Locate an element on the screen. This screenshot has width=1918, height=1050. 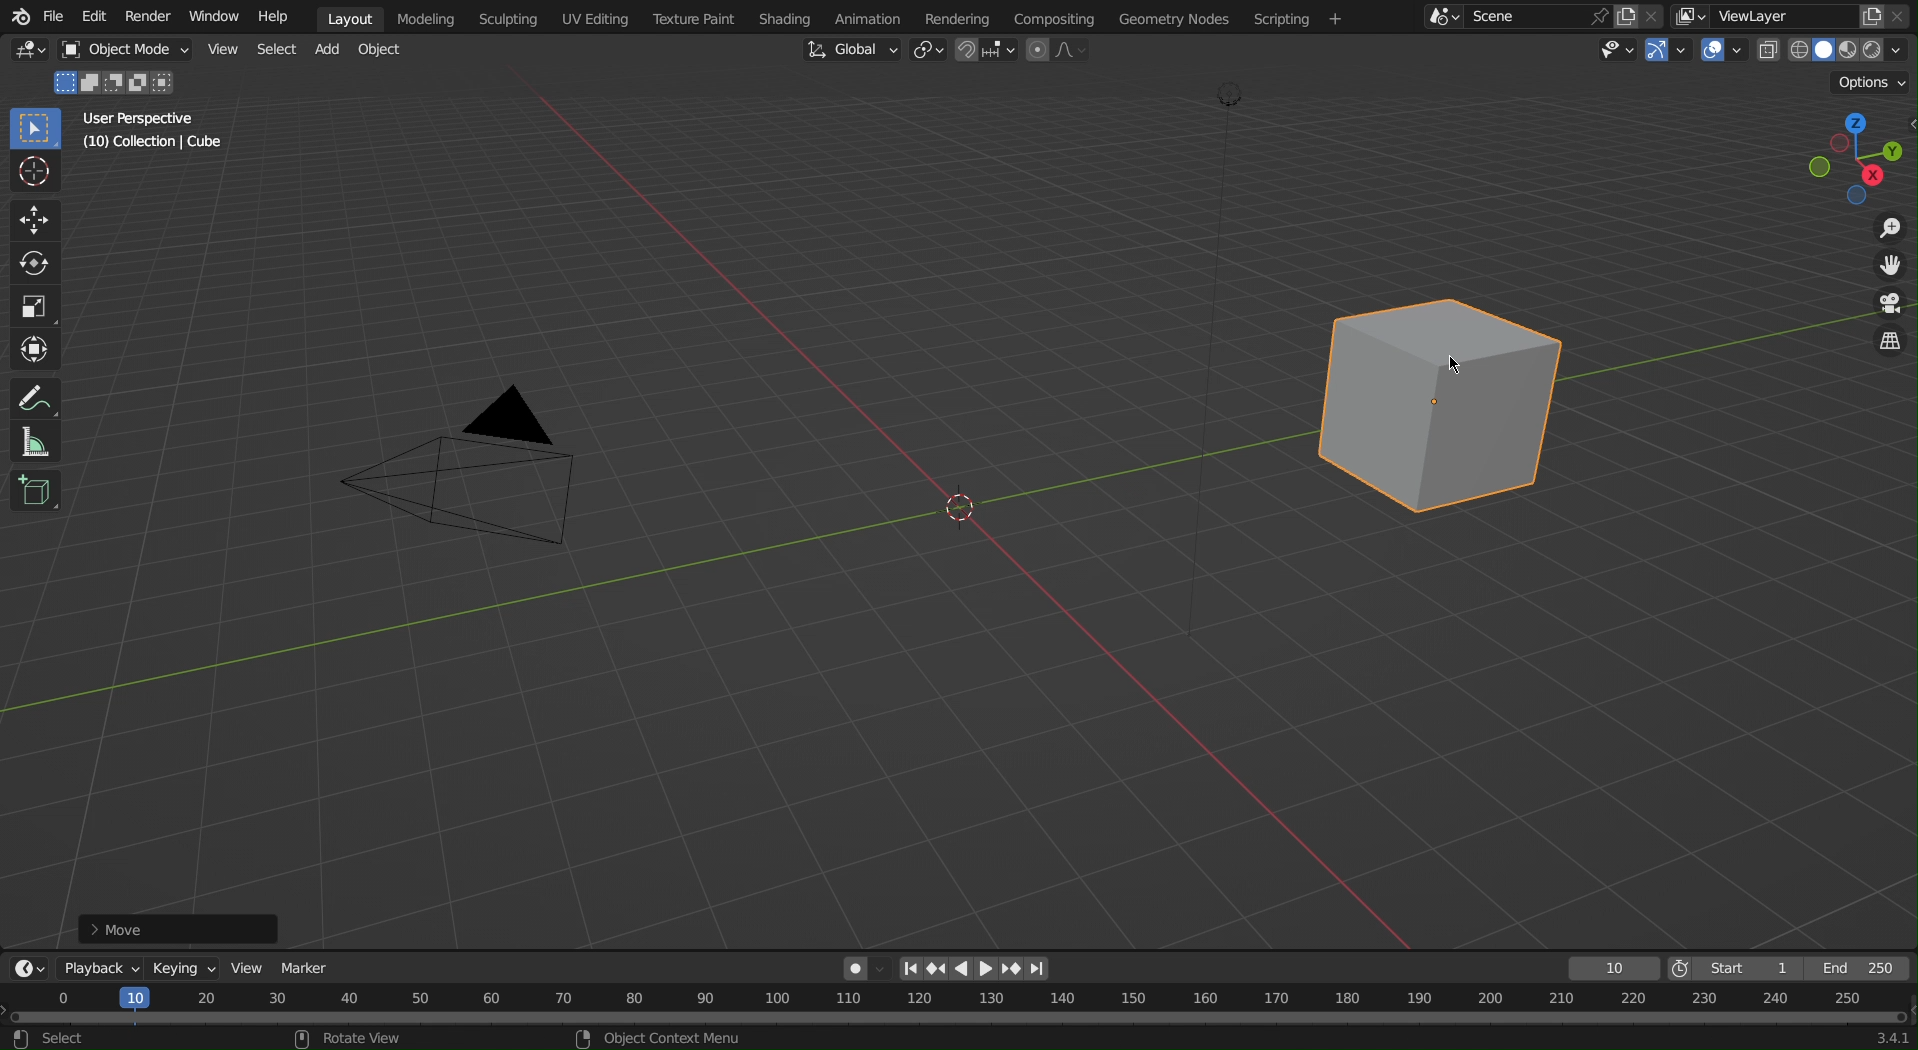
Types of objects is located at coordinates (1611, 49).